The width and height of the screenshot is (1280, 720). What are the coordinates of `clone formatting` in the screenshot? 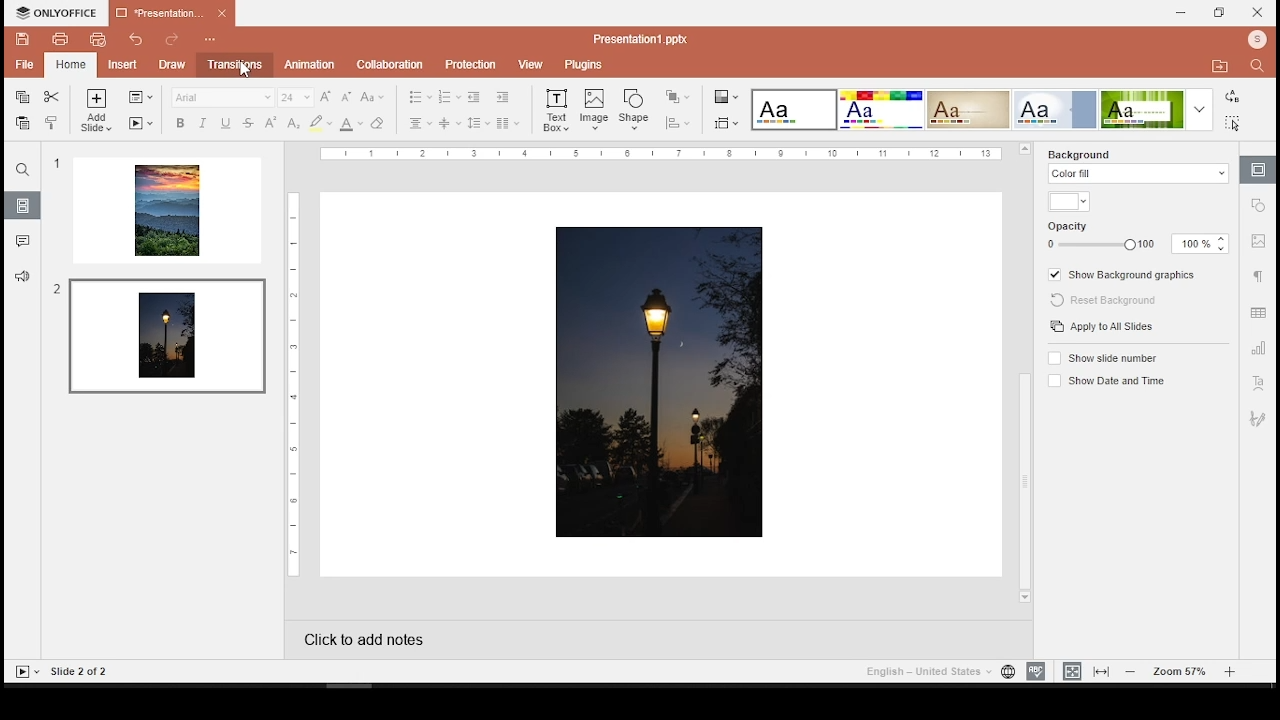 It's located at (50, 123).